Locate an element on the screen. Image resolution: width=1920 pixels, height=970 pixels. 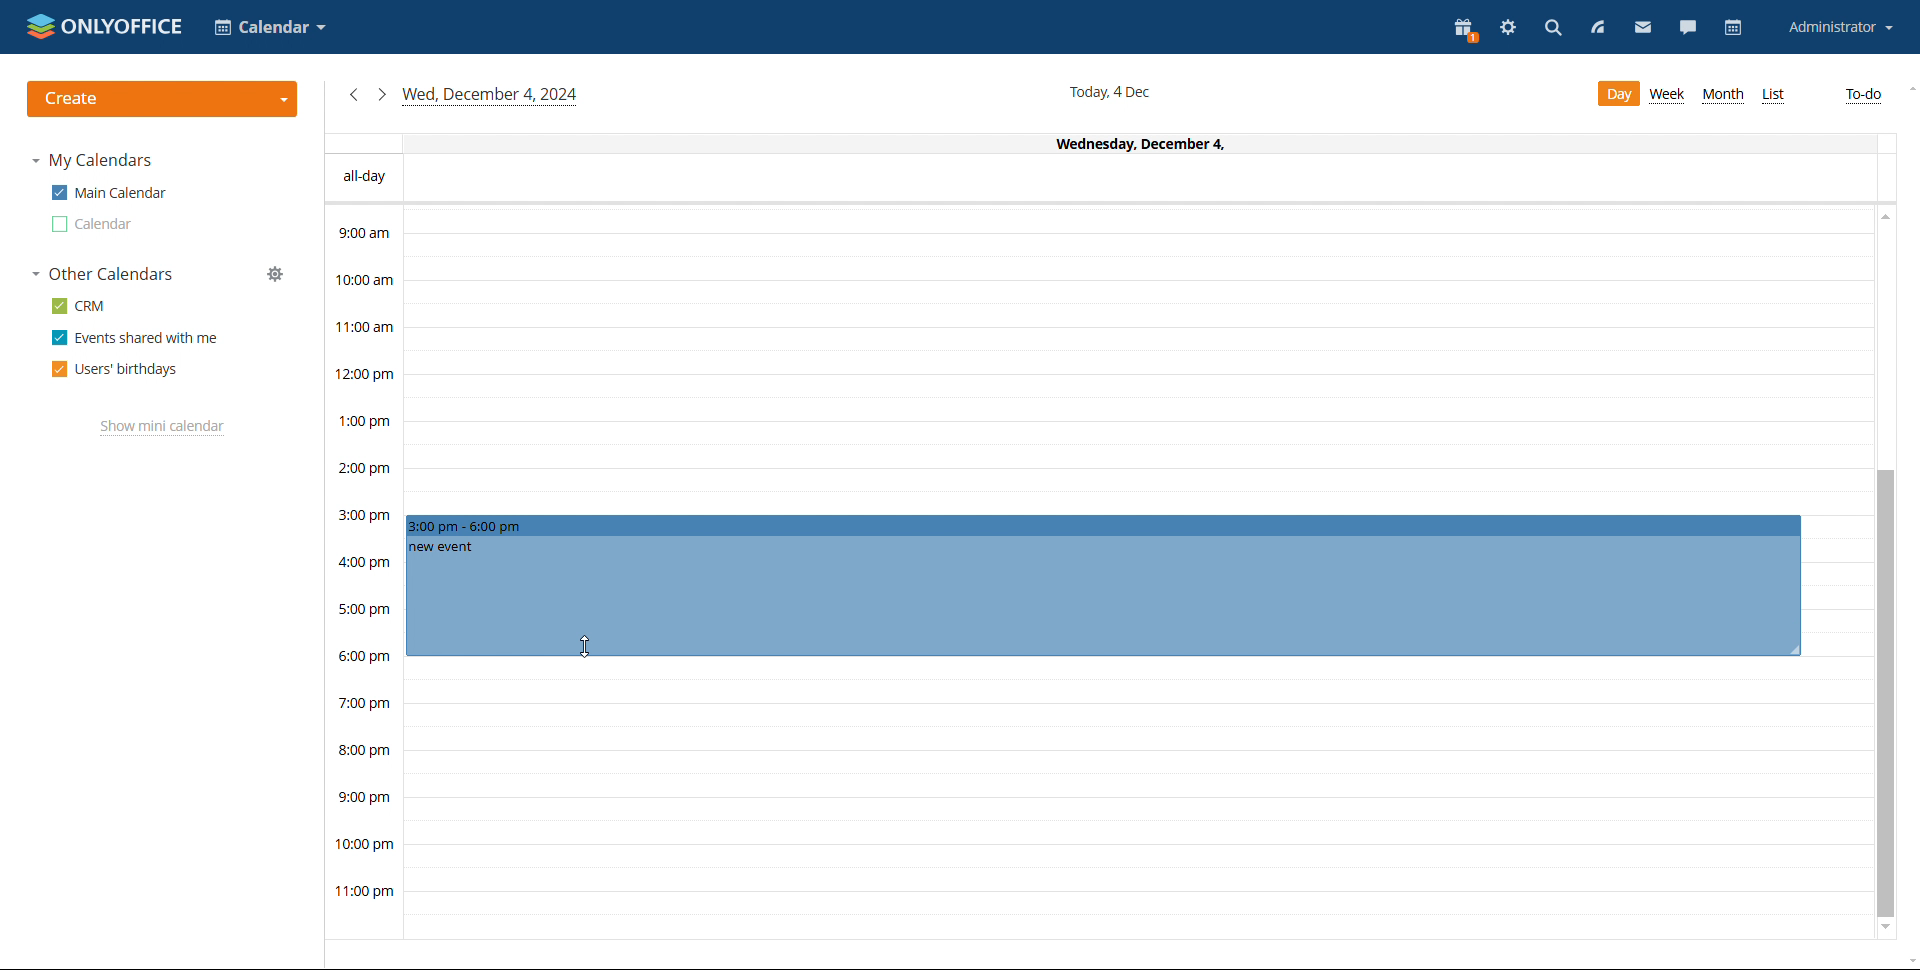
tomorrow is located at coordinates (381, 93).